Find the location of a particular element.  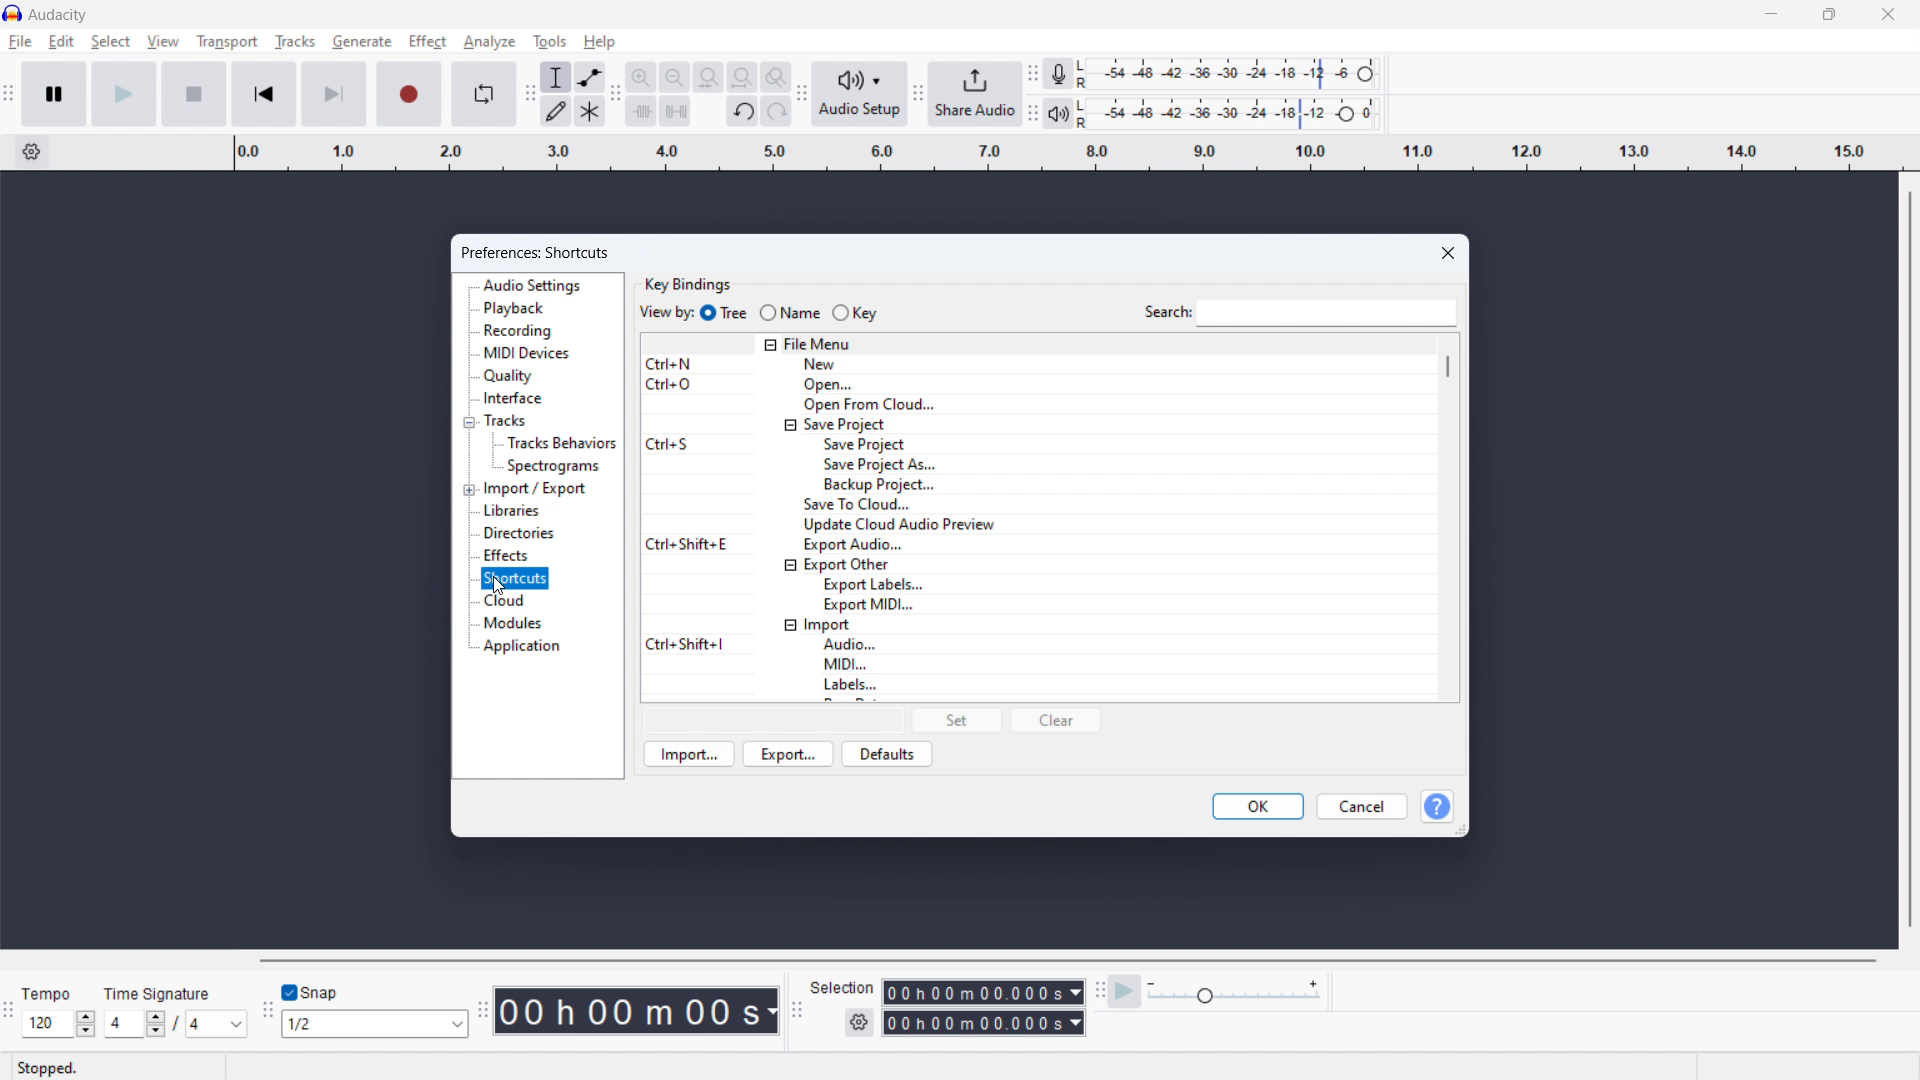

timestamp is located at coordinates (627, 1011).